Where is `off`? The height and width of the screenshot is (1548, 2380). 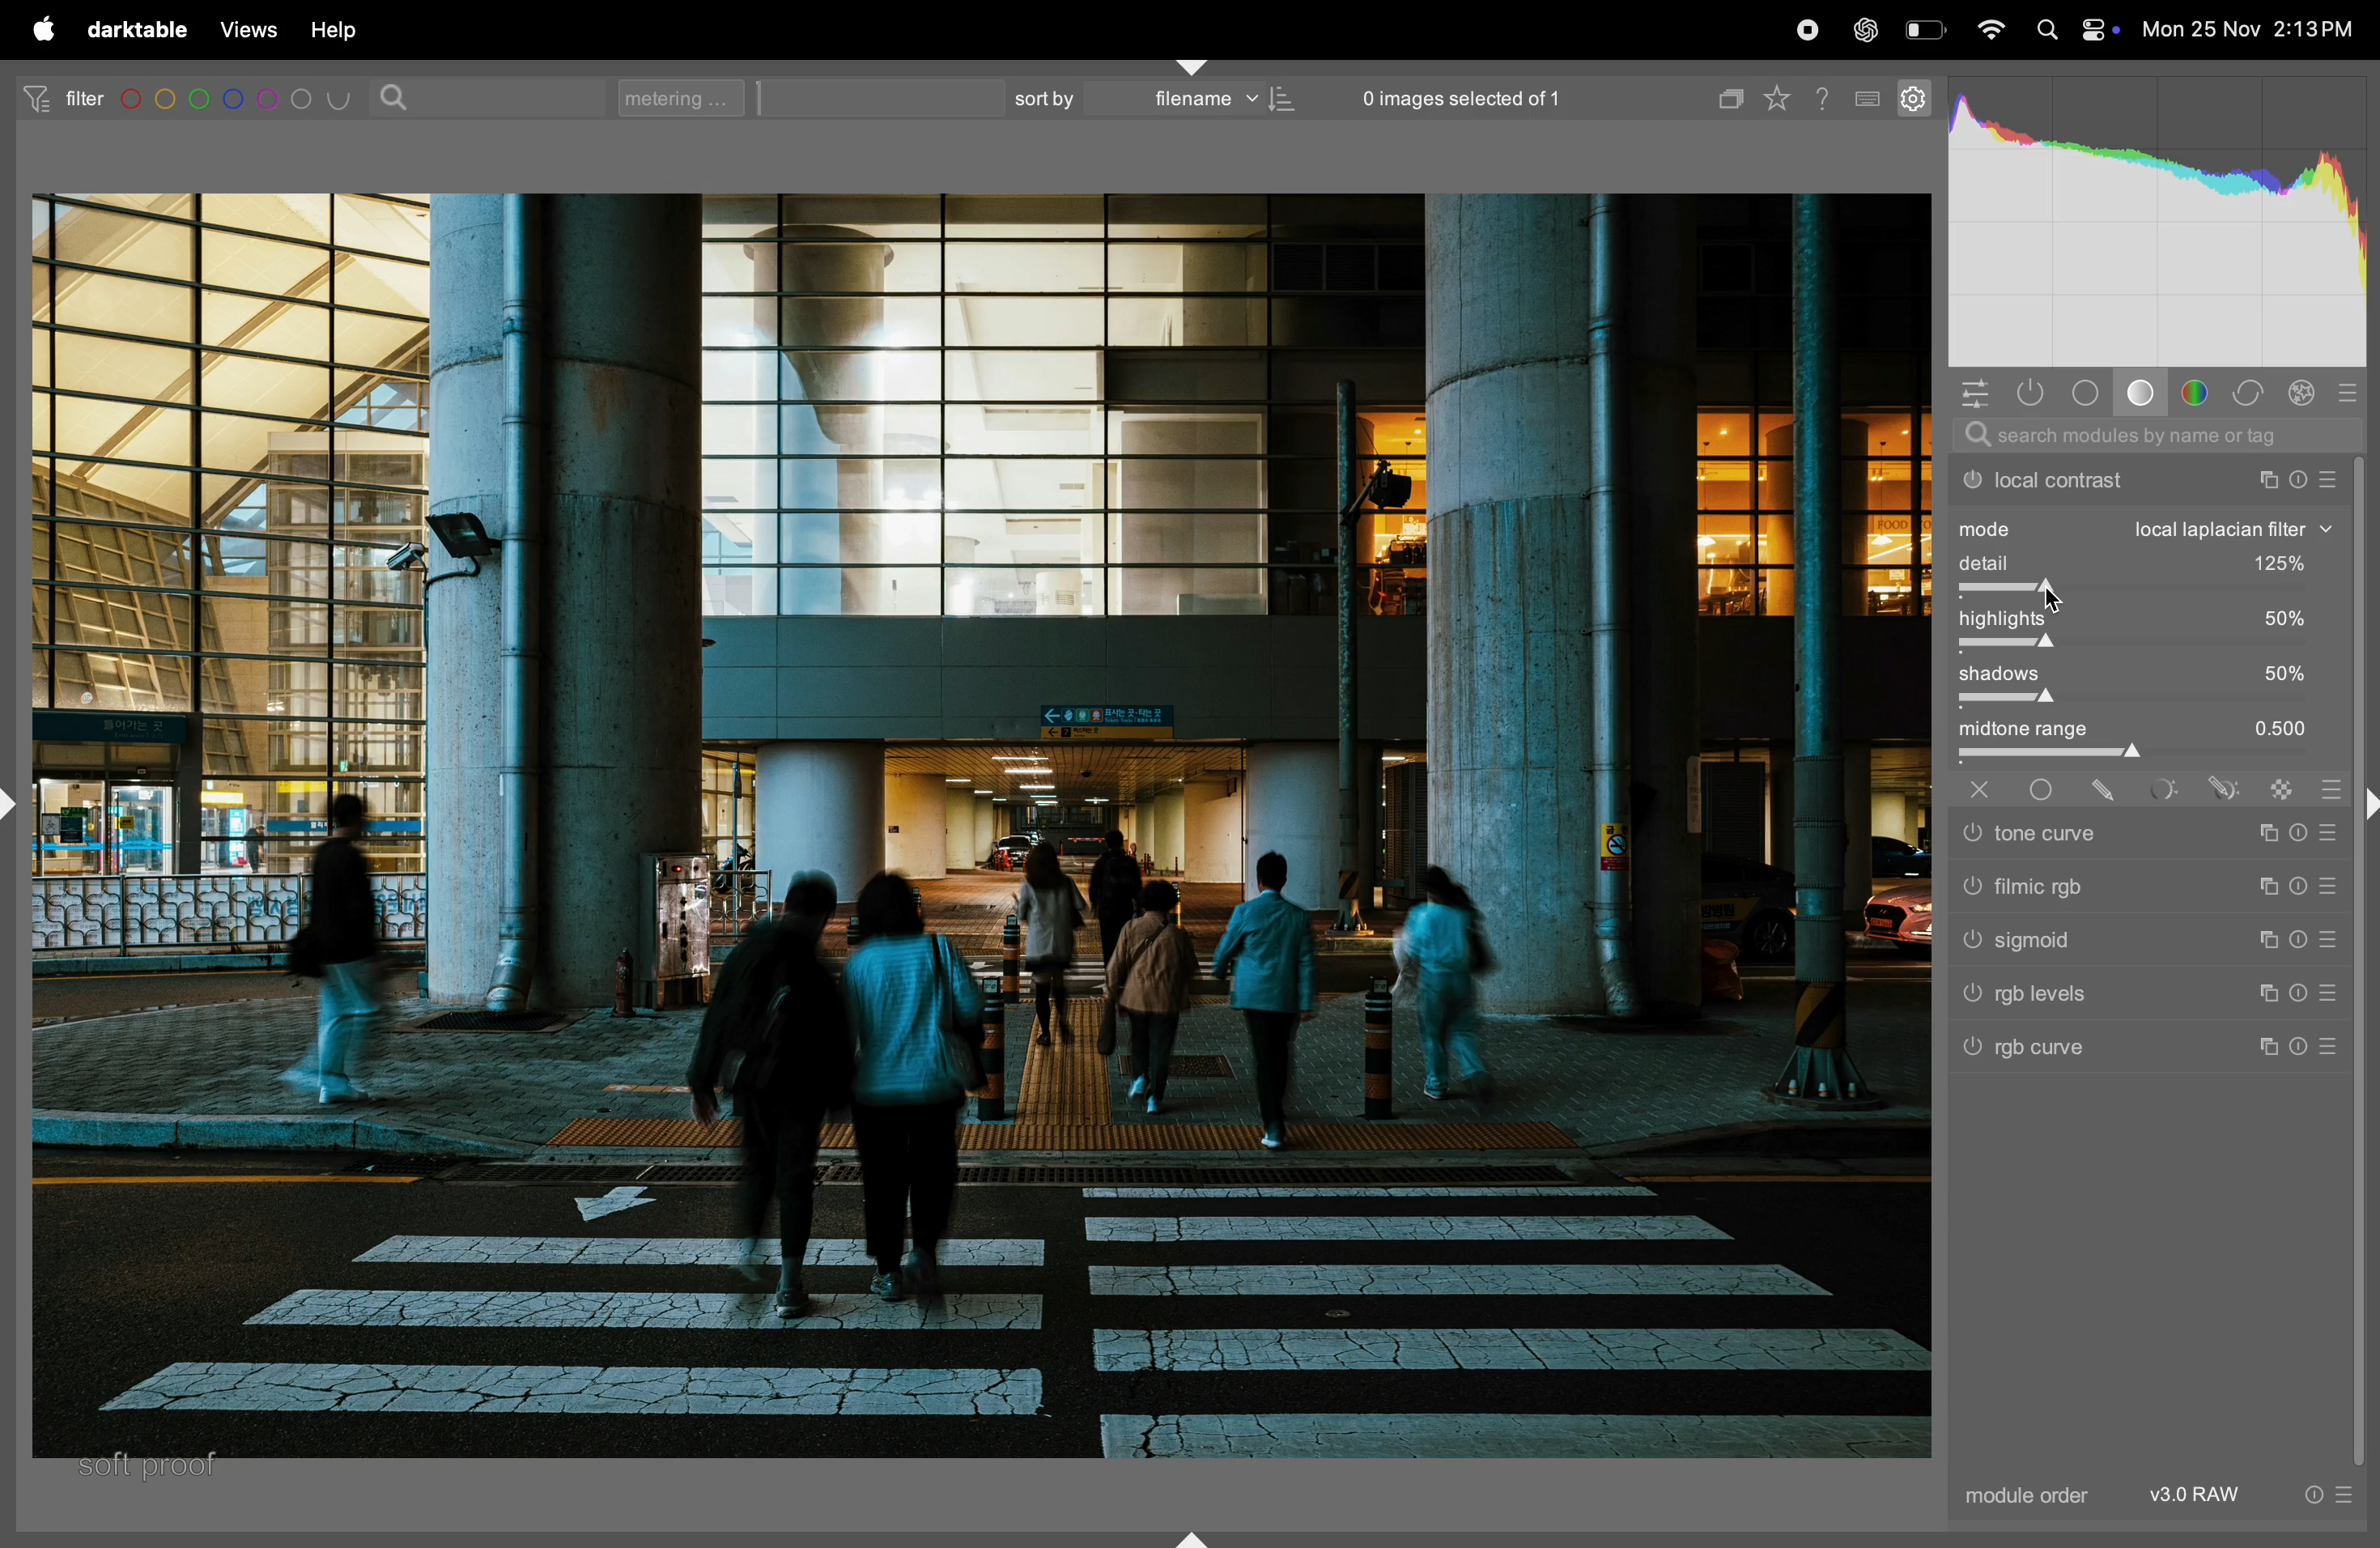 off is located at coordinates (1985, 789).